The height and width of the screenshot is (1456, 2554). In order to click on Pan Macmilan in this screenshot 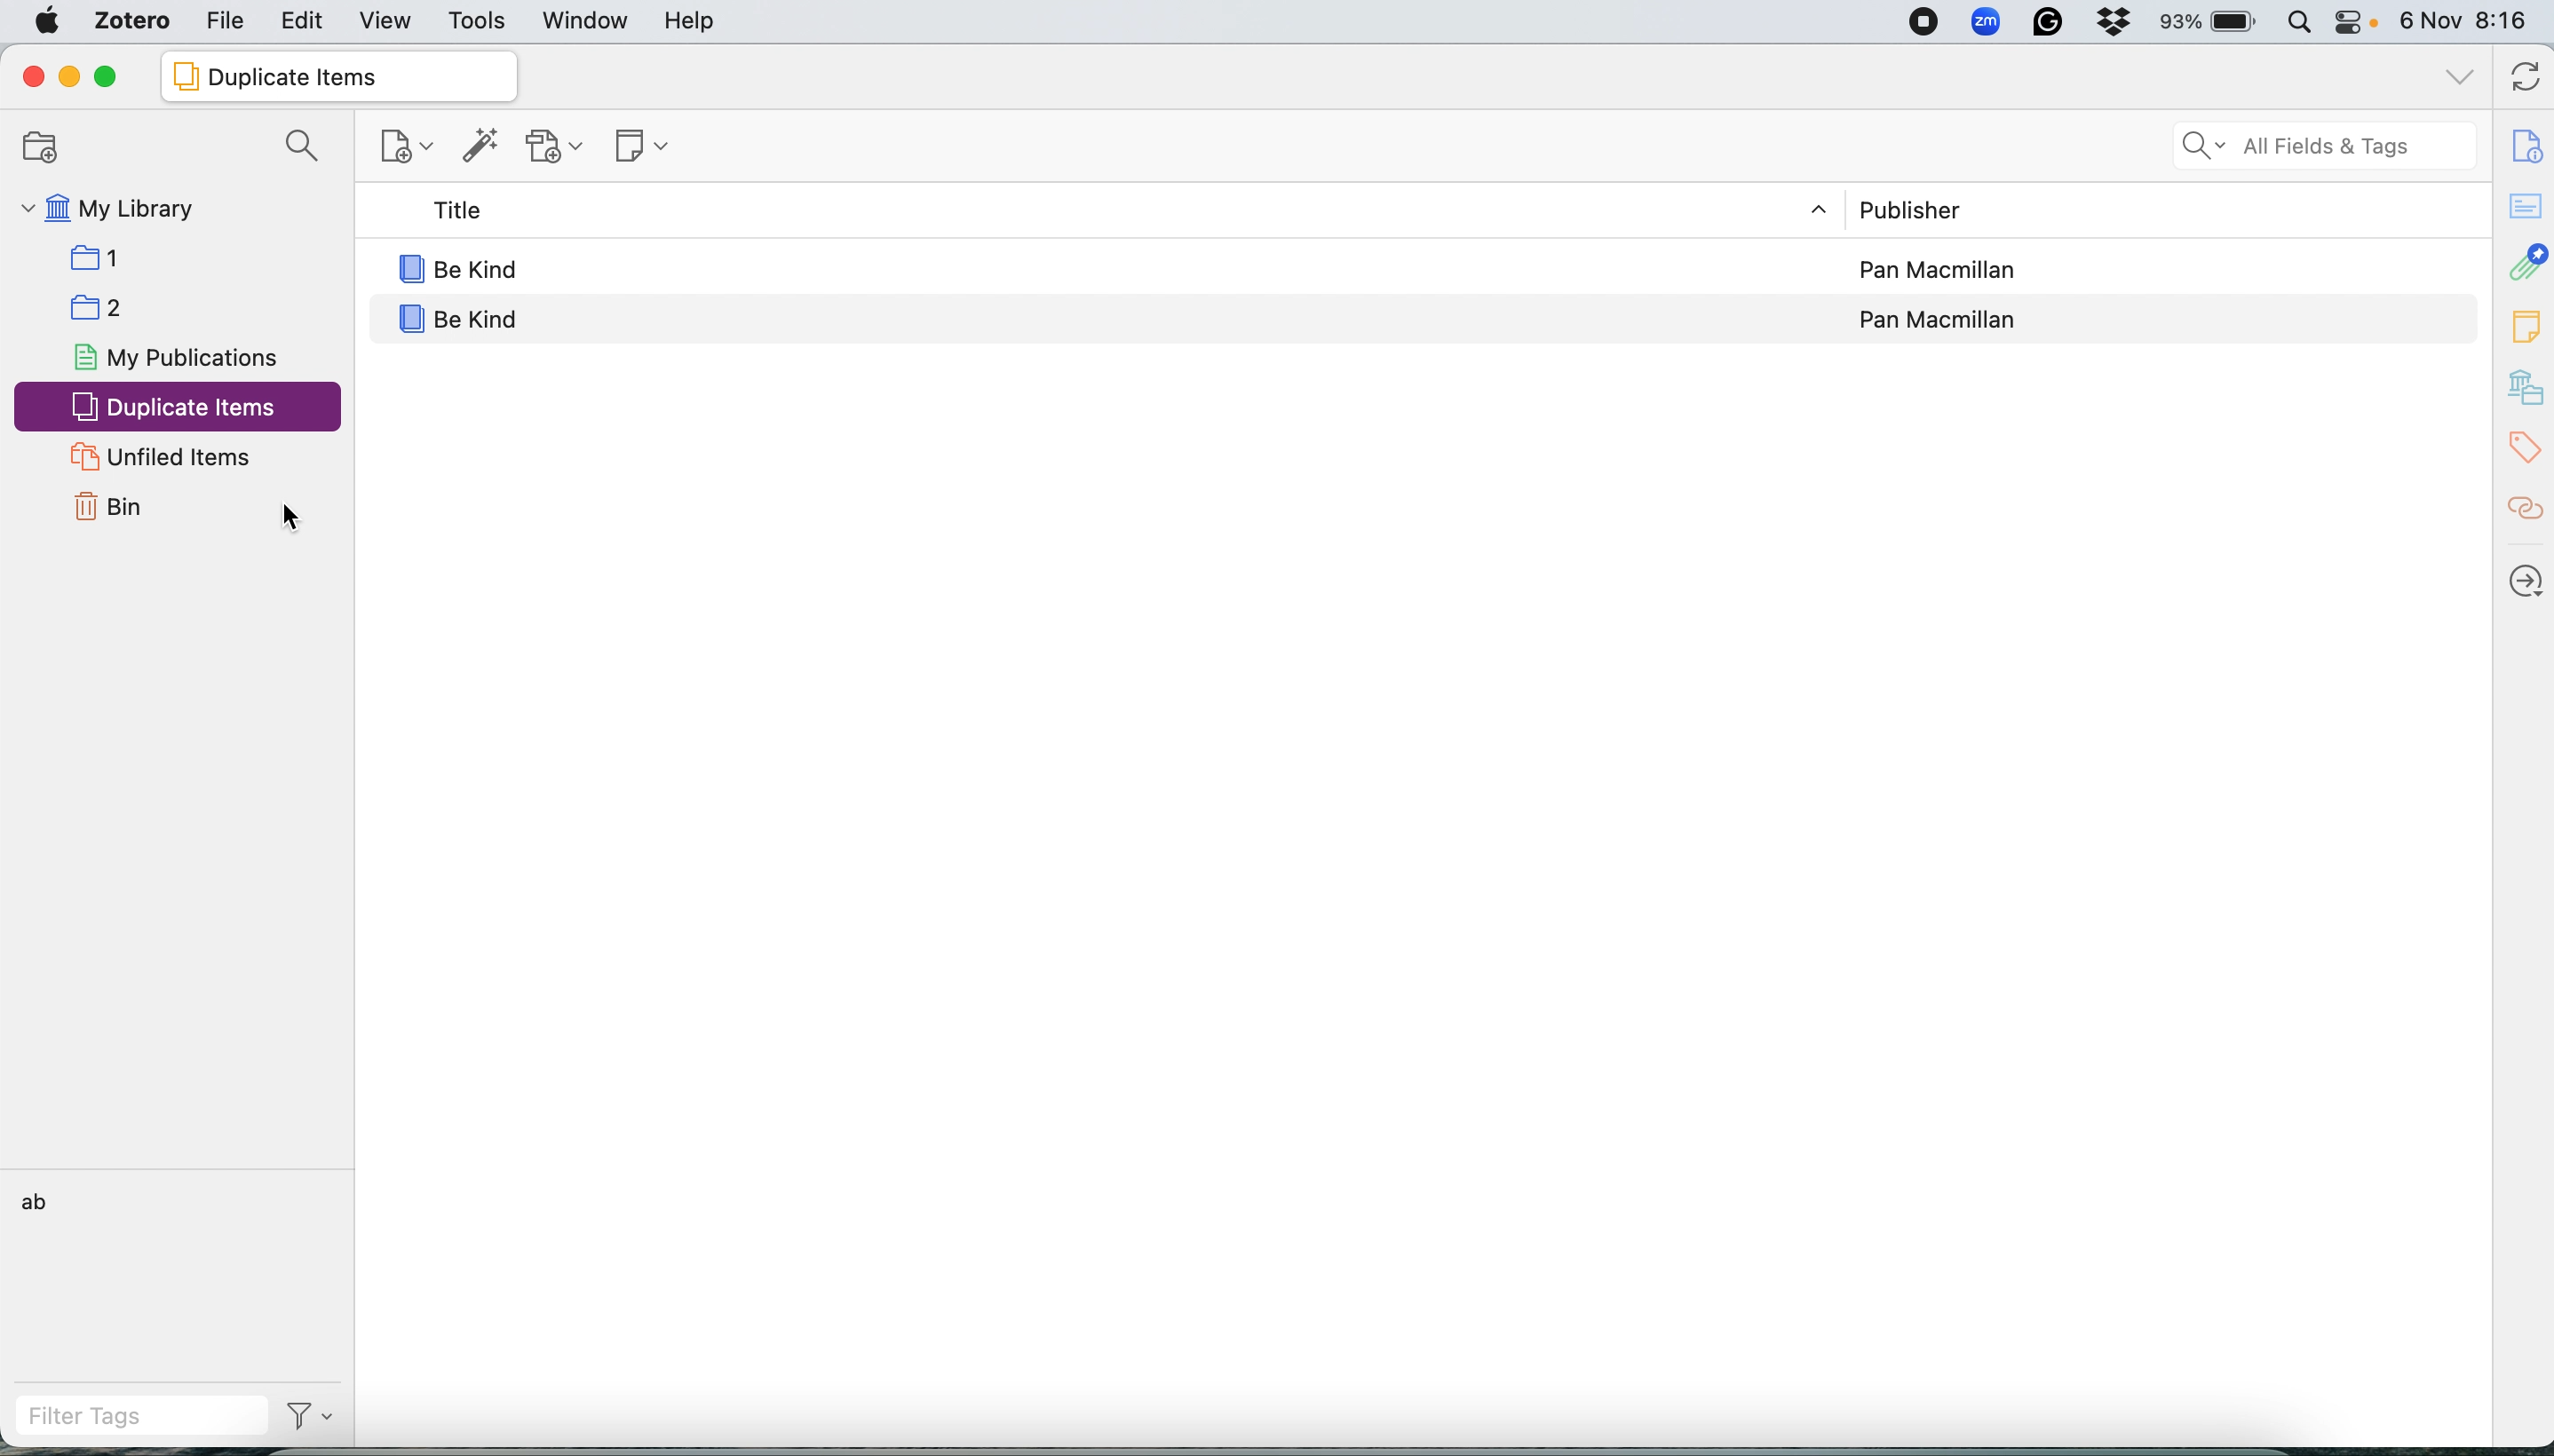, I will do `click(1940, 269)`.